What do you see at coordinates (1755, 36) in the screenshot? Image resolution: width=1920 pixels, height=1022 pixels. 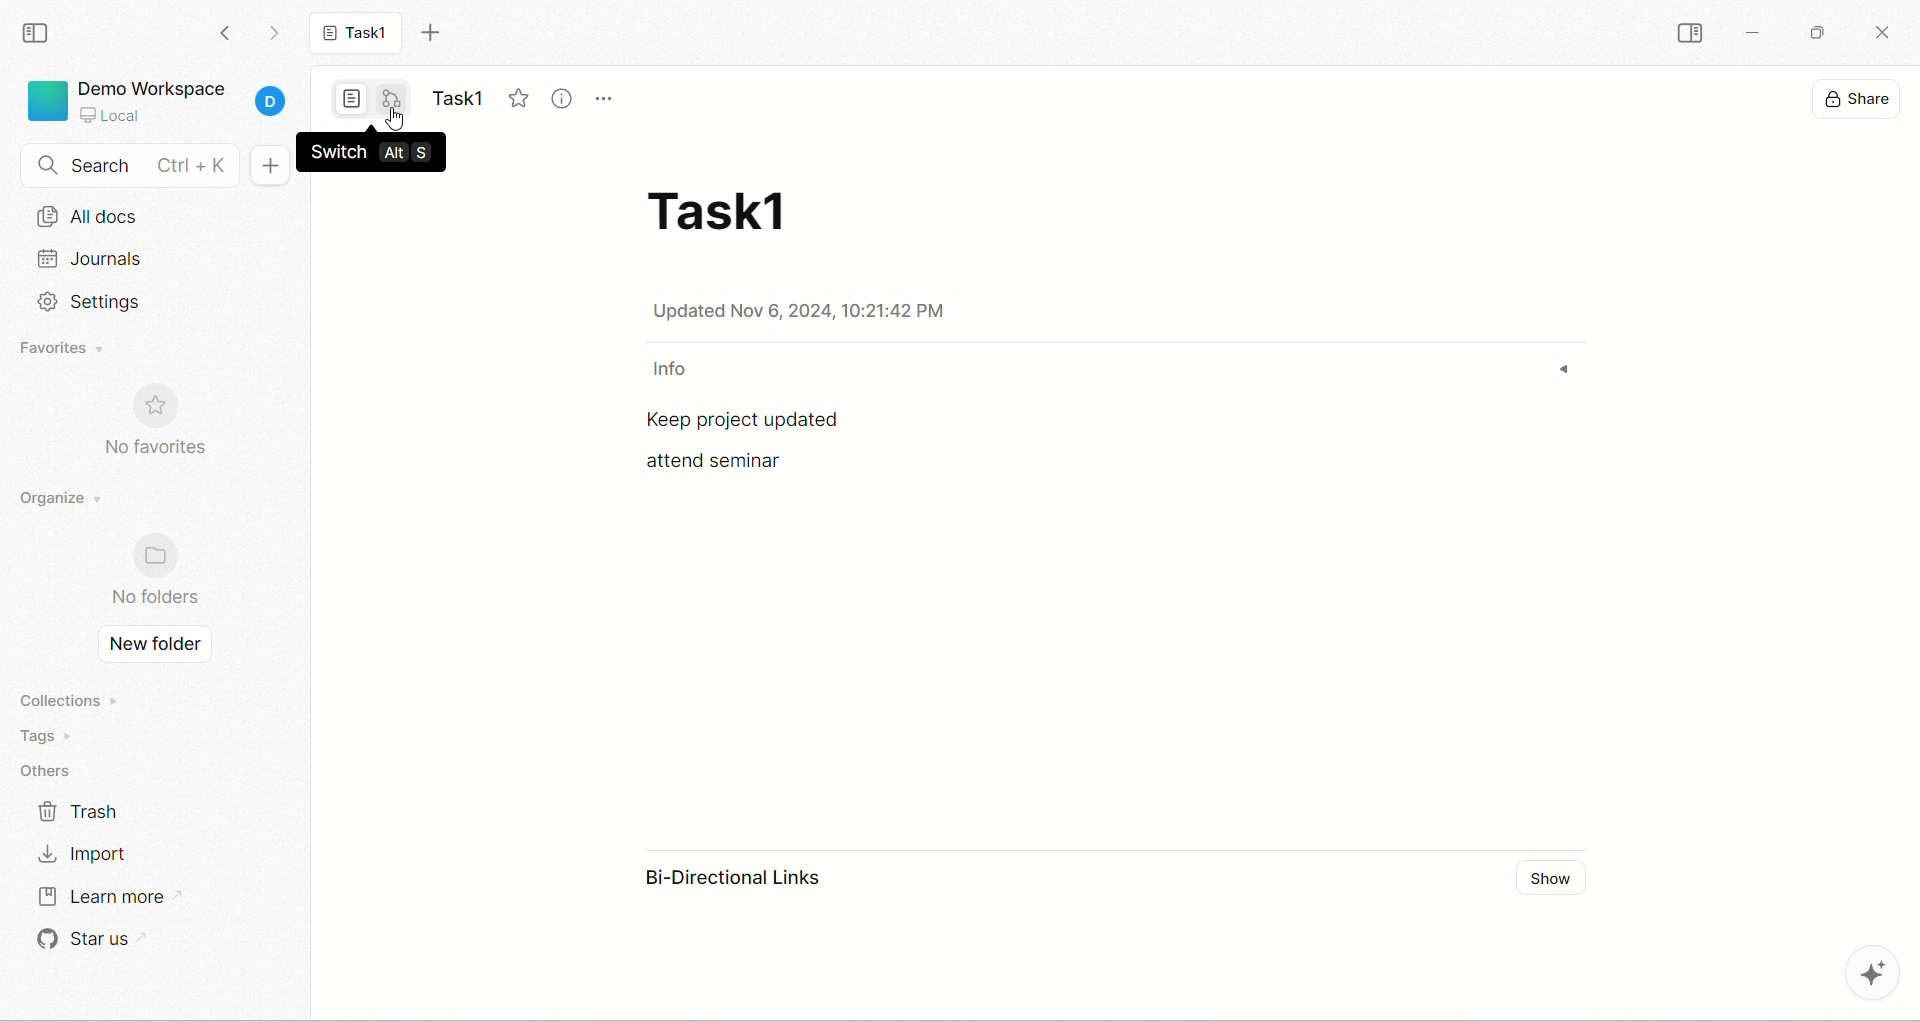 I see `minimize` at bounding box center [1755, 36].